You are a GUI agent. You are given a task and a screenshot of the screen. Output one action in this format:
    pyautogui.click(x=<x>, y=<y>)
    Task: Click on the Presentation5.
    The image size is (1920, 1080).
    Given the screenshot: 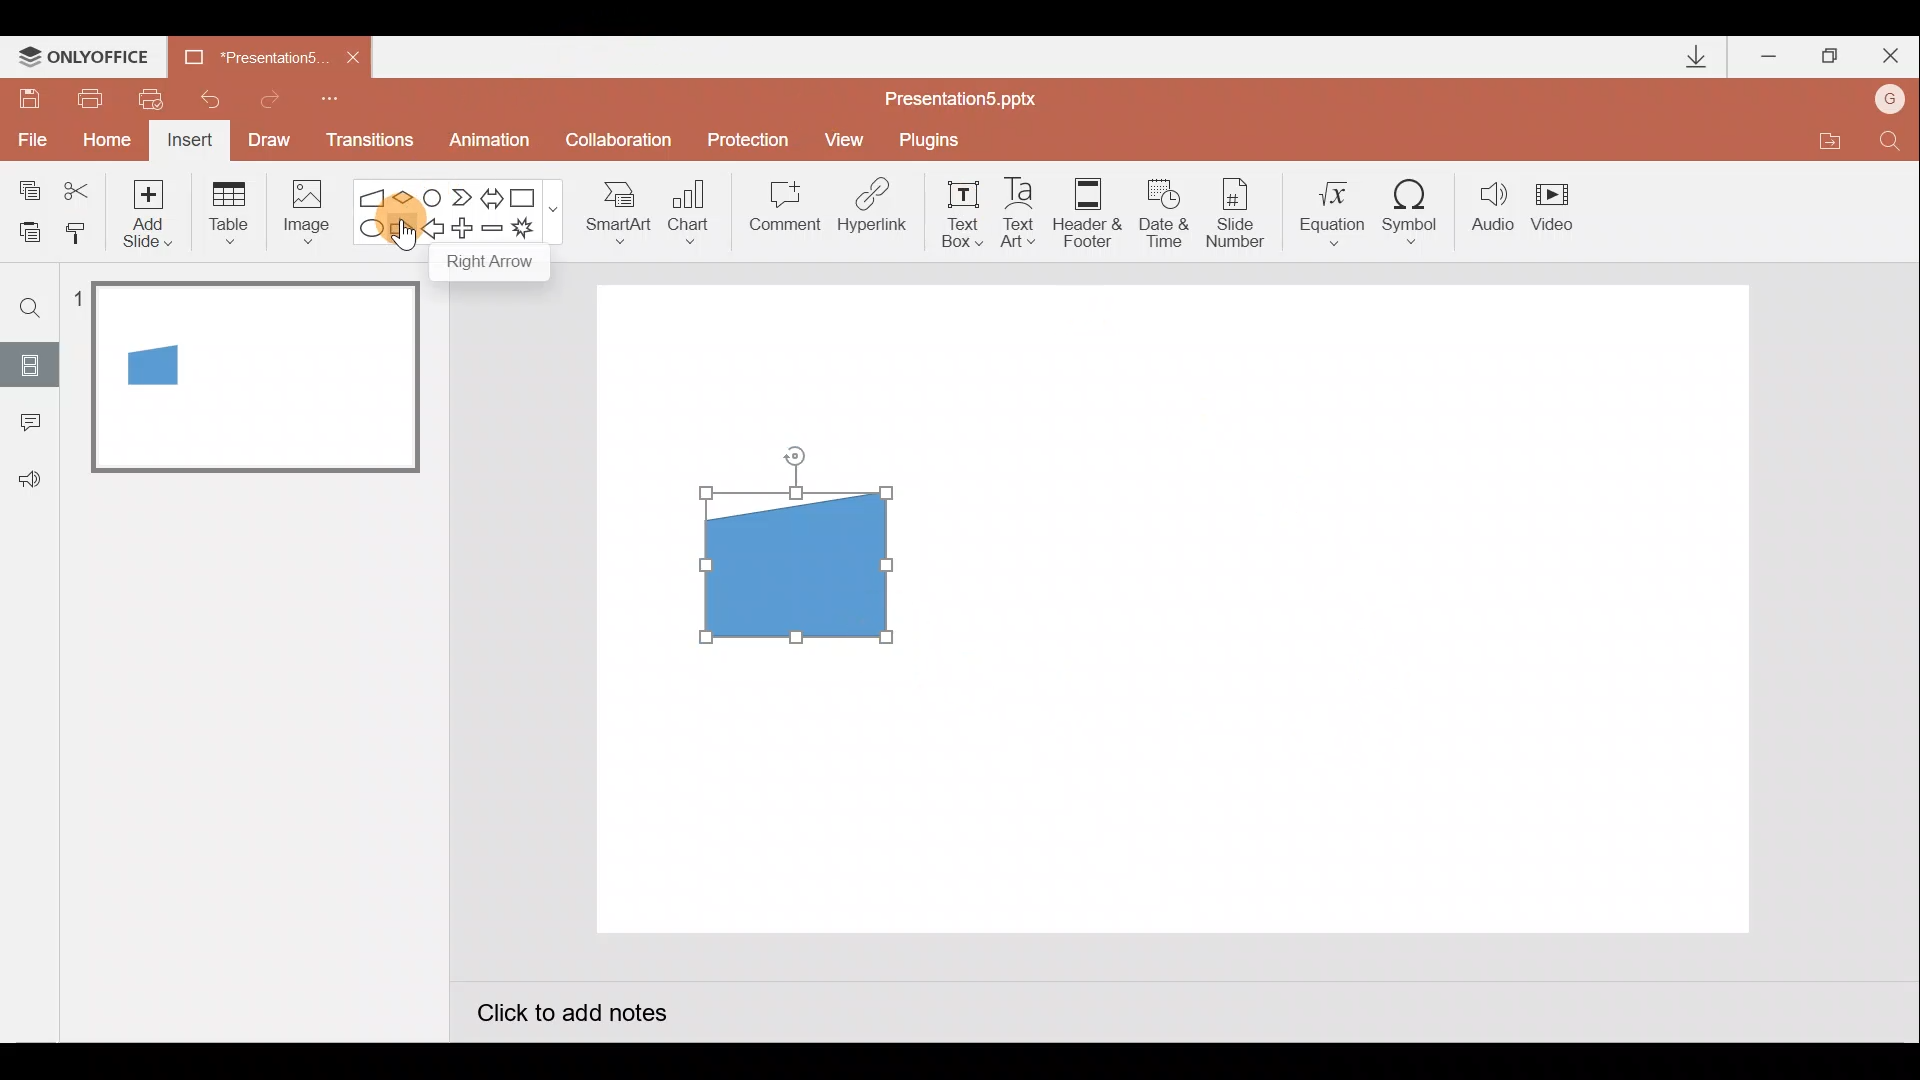 What is the action you would take?
    pyautogui.click(x=246, y=54)
    